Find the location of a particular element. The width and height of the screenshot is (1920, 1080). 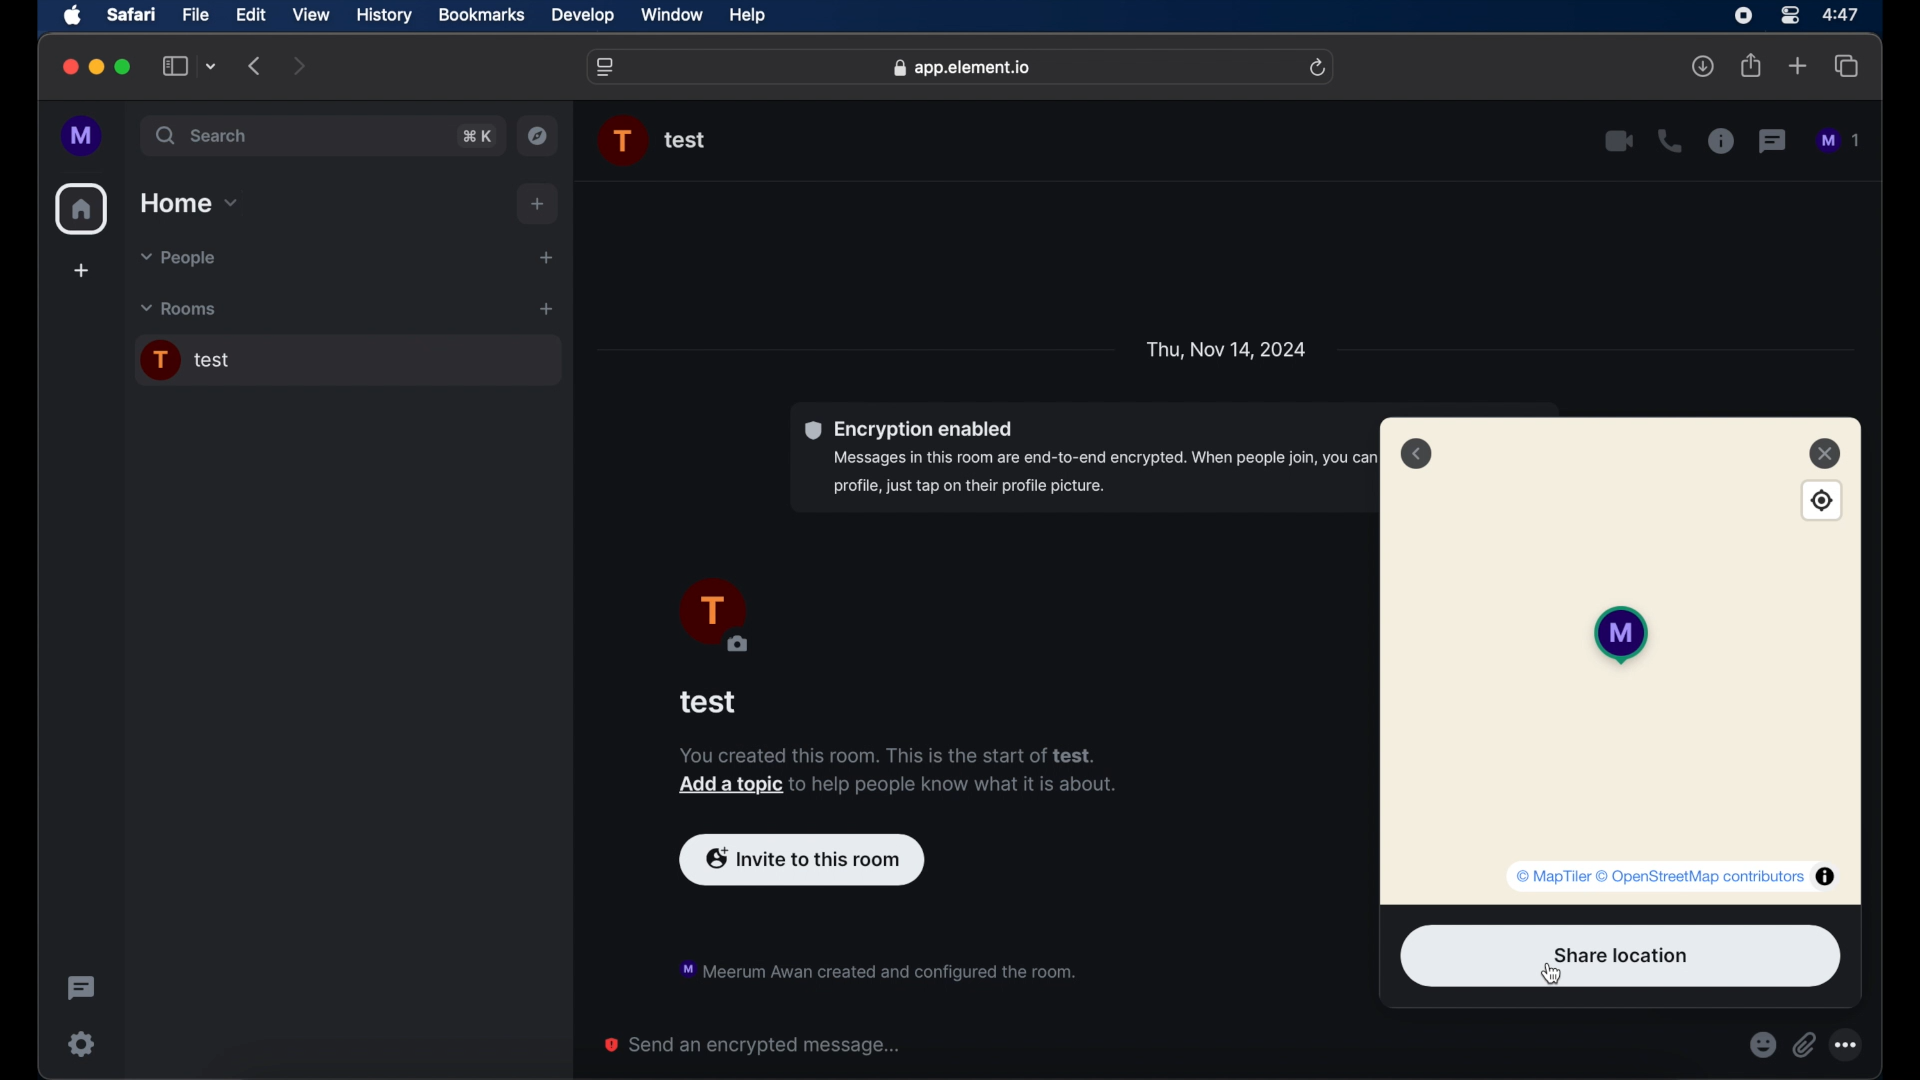

bookmarks is located at coordinates (481, 15).